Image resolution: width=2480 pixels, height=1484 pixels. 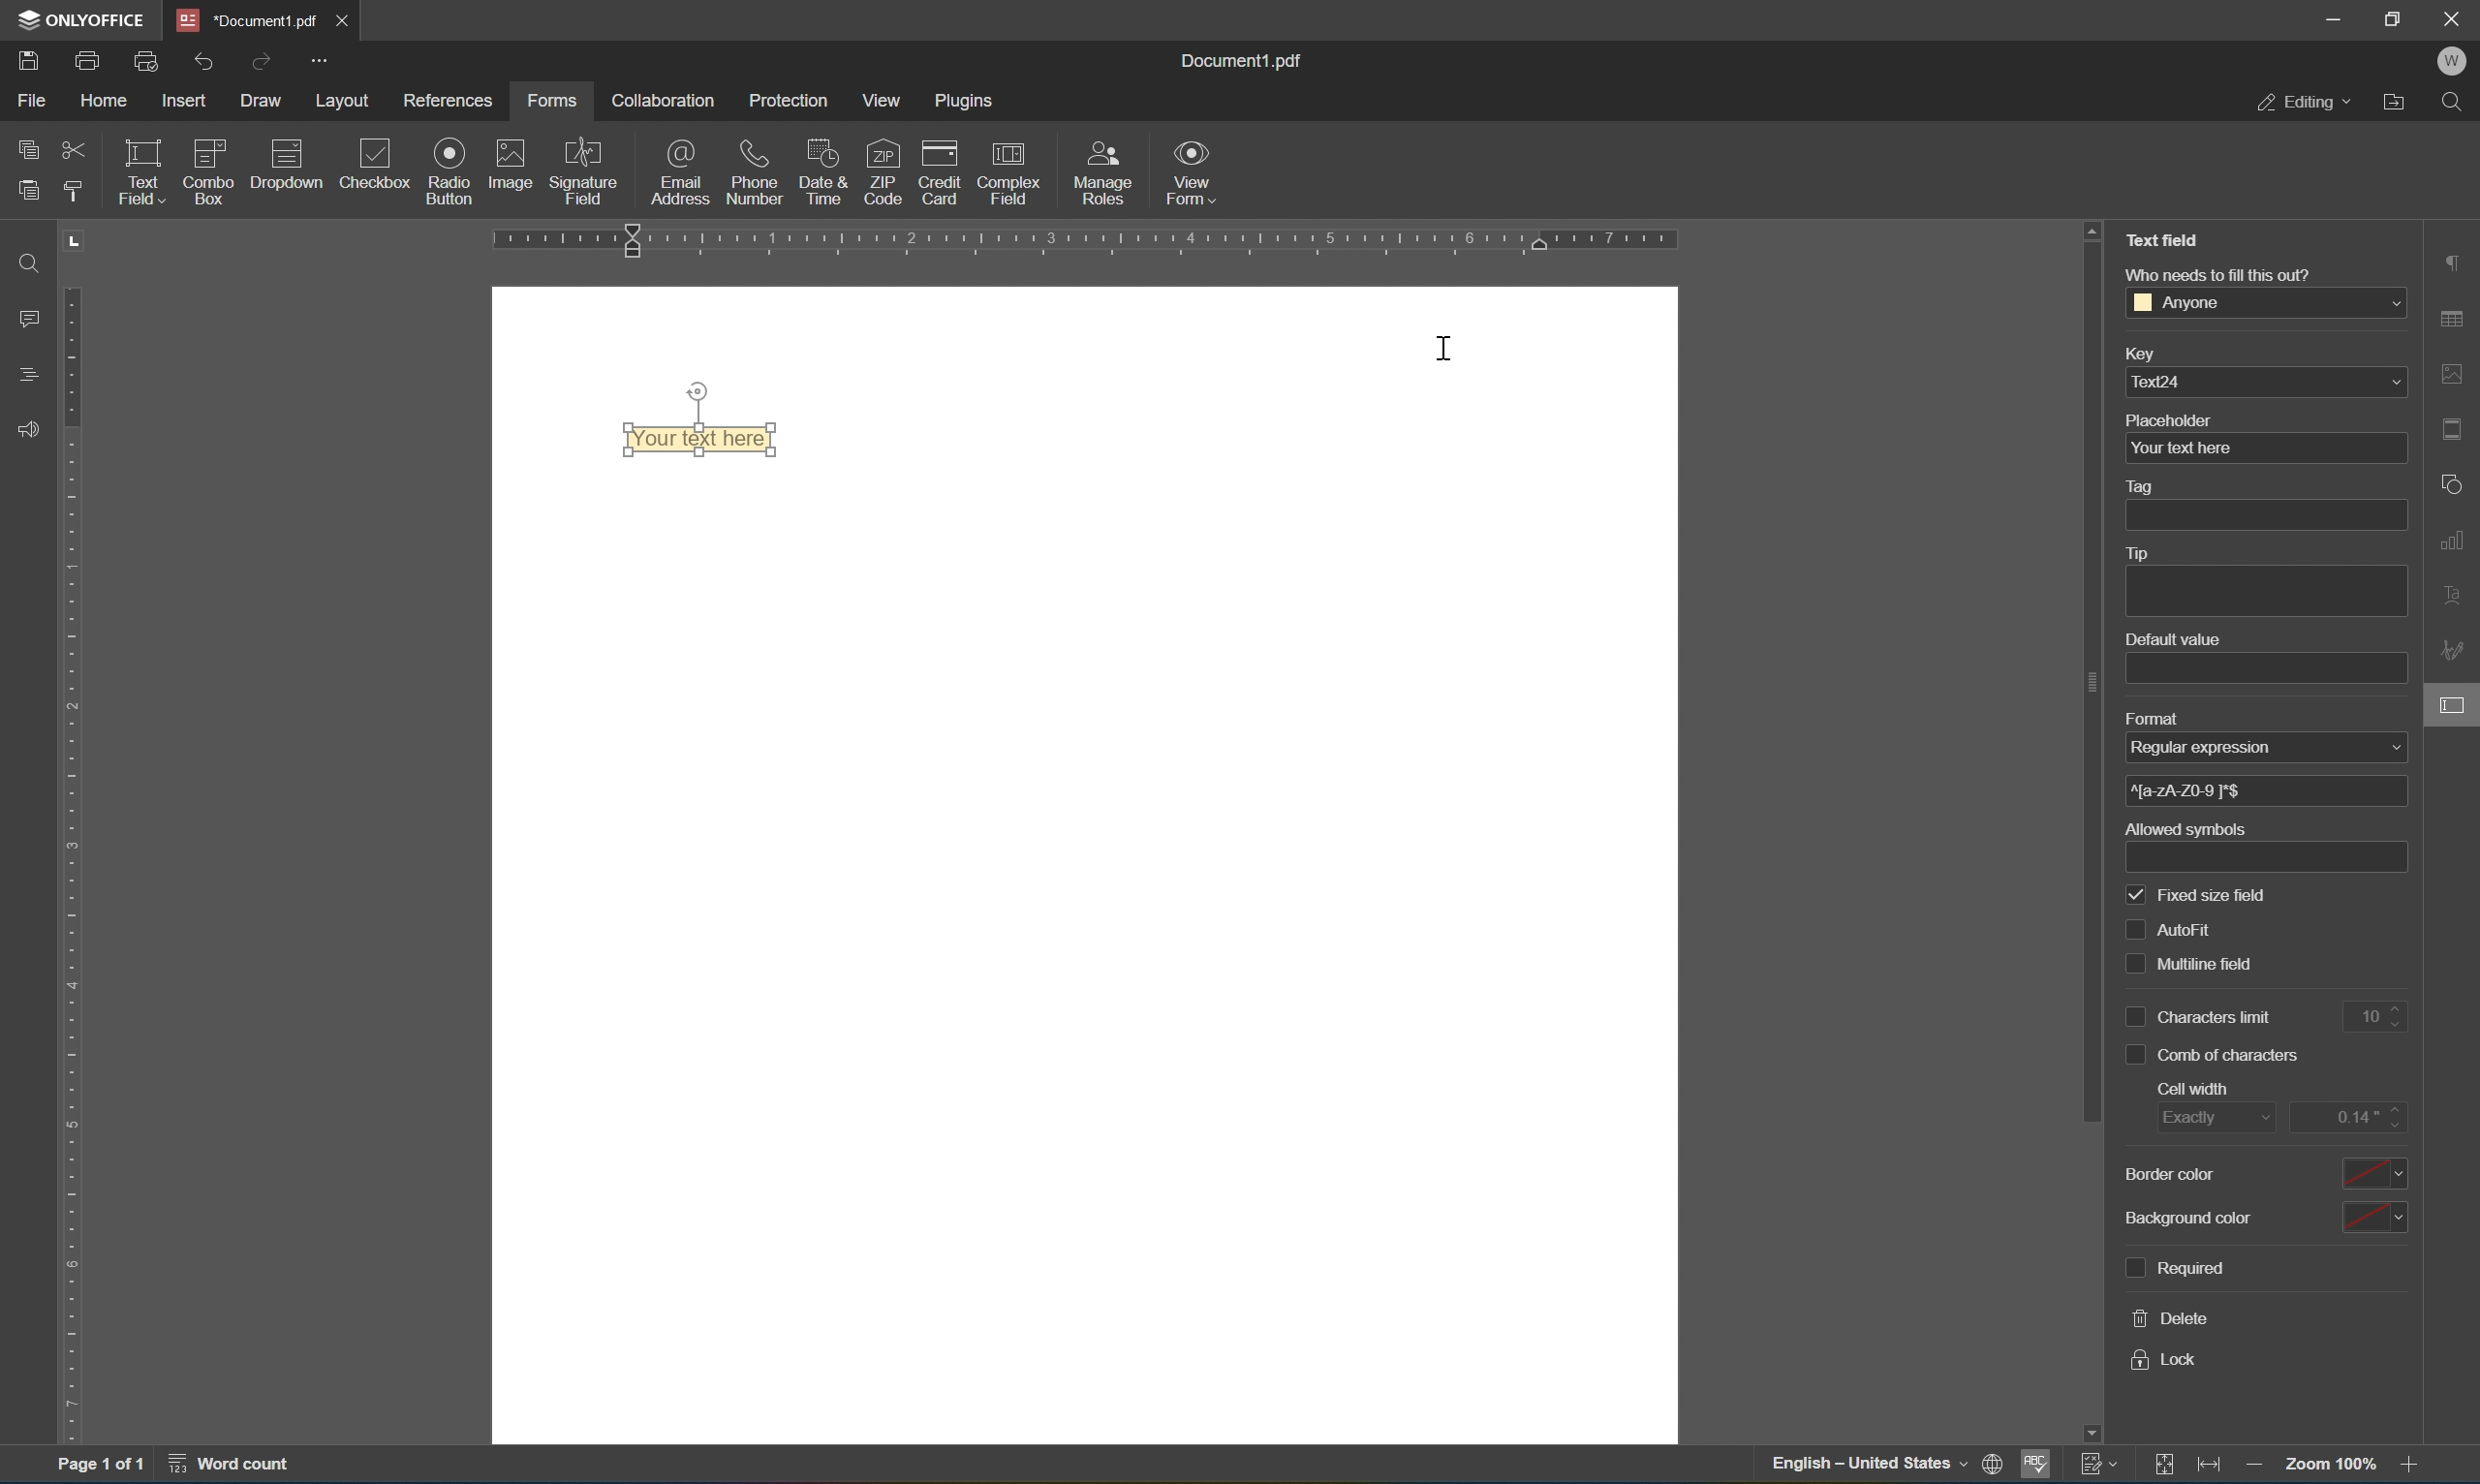 I want to click on ruler, so click(x=77, y=863).